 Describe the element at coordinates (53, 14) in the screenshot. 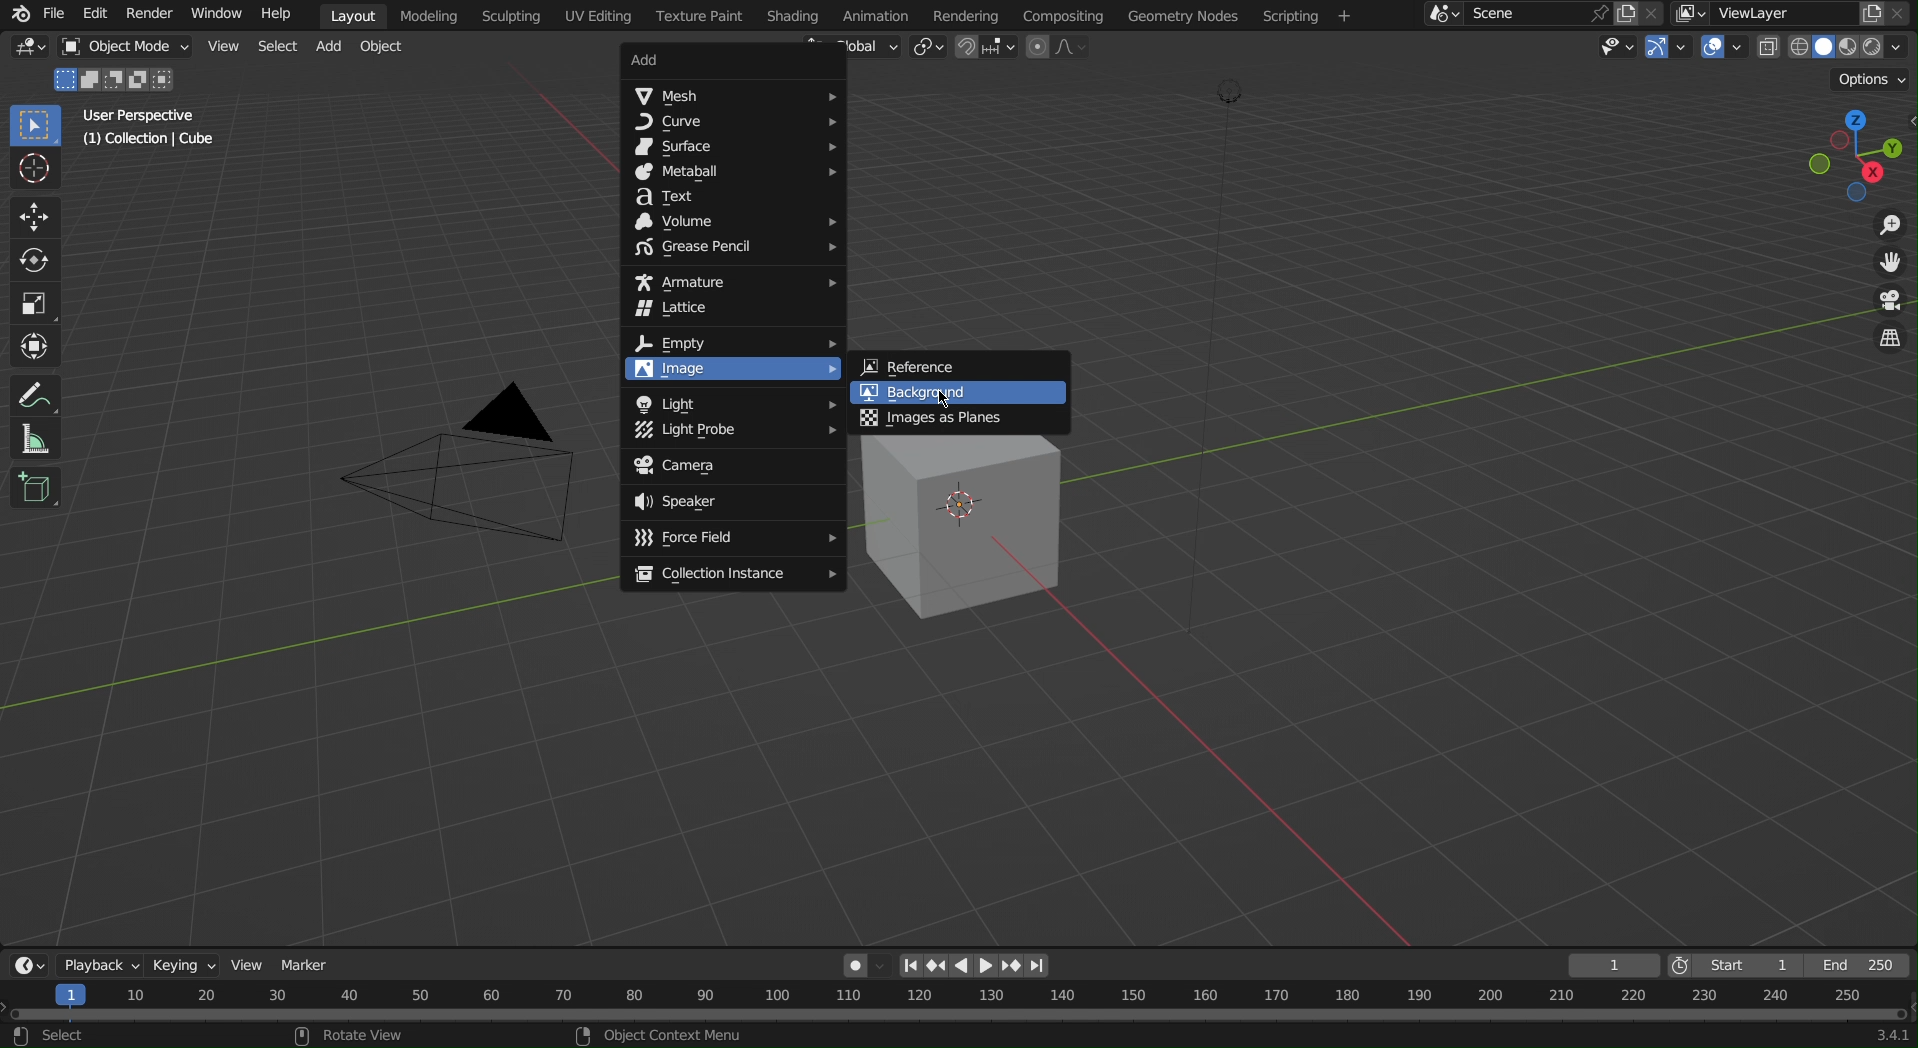

I see `File` at that location.